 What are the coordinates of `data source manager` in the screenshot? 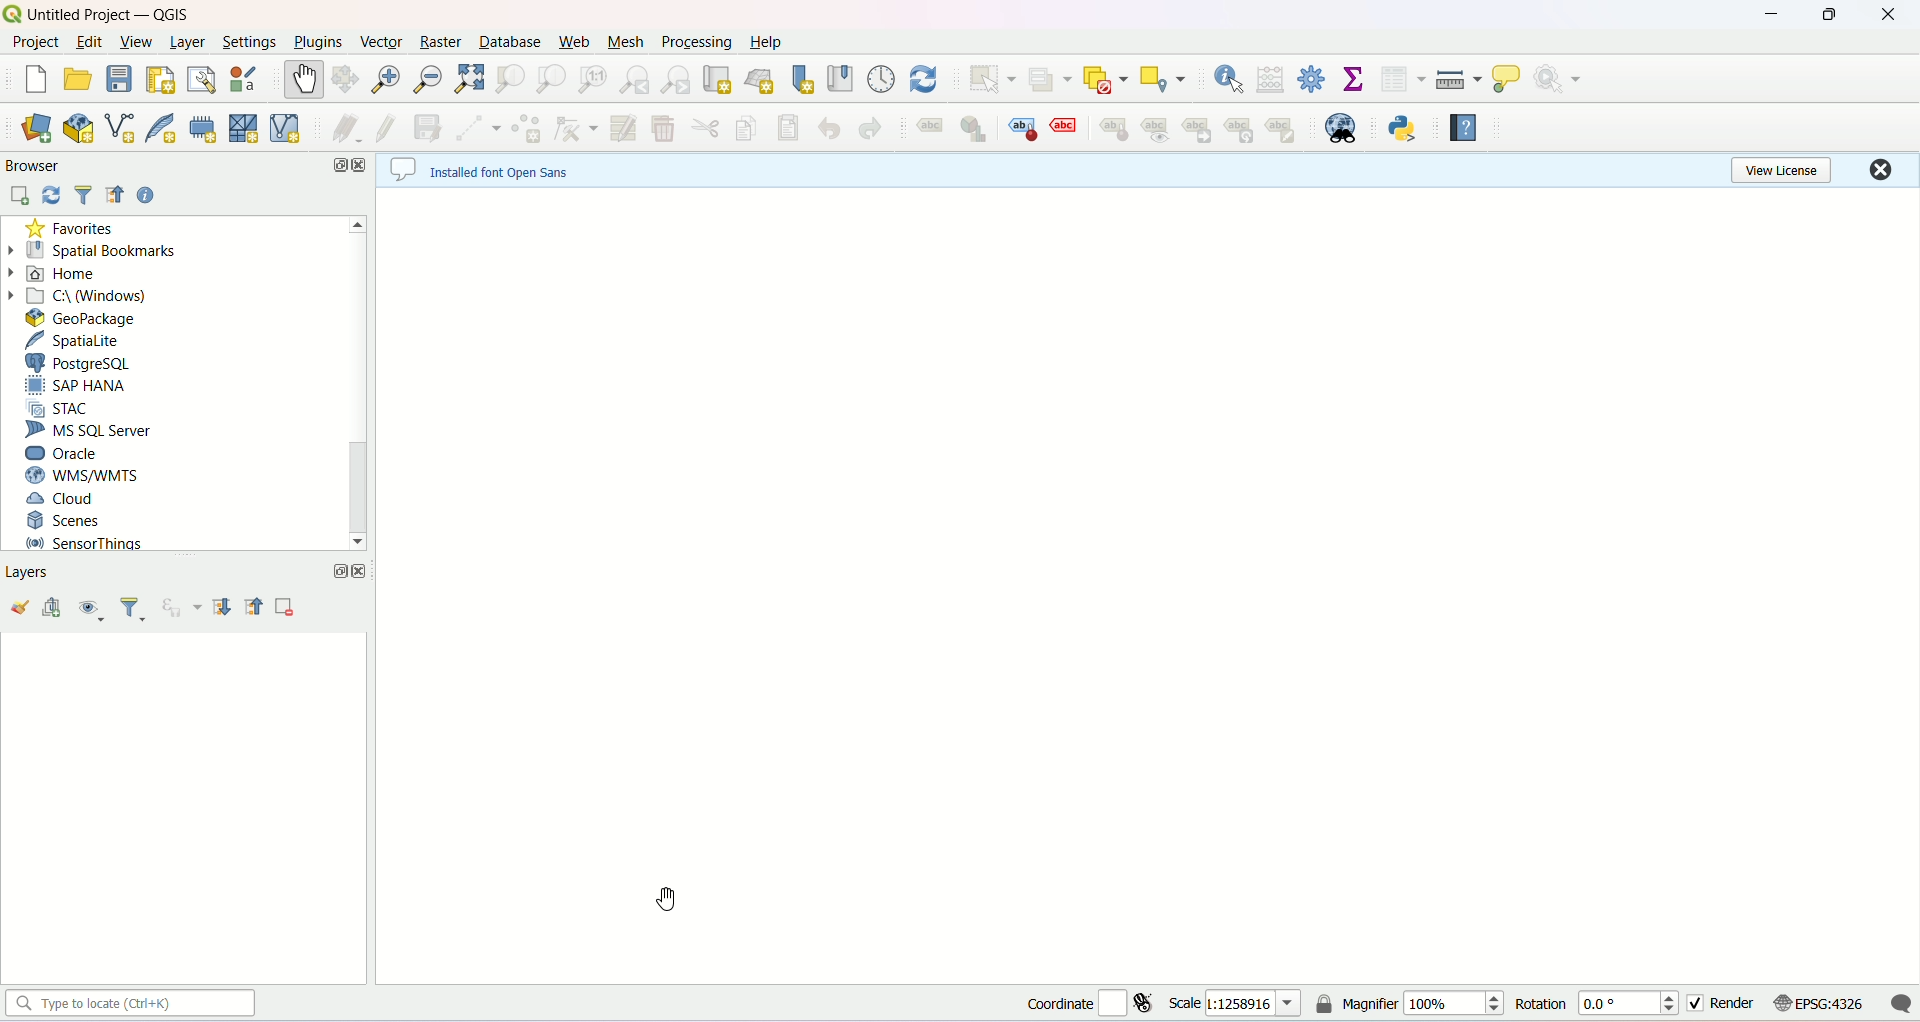 It's located at (33, 131).